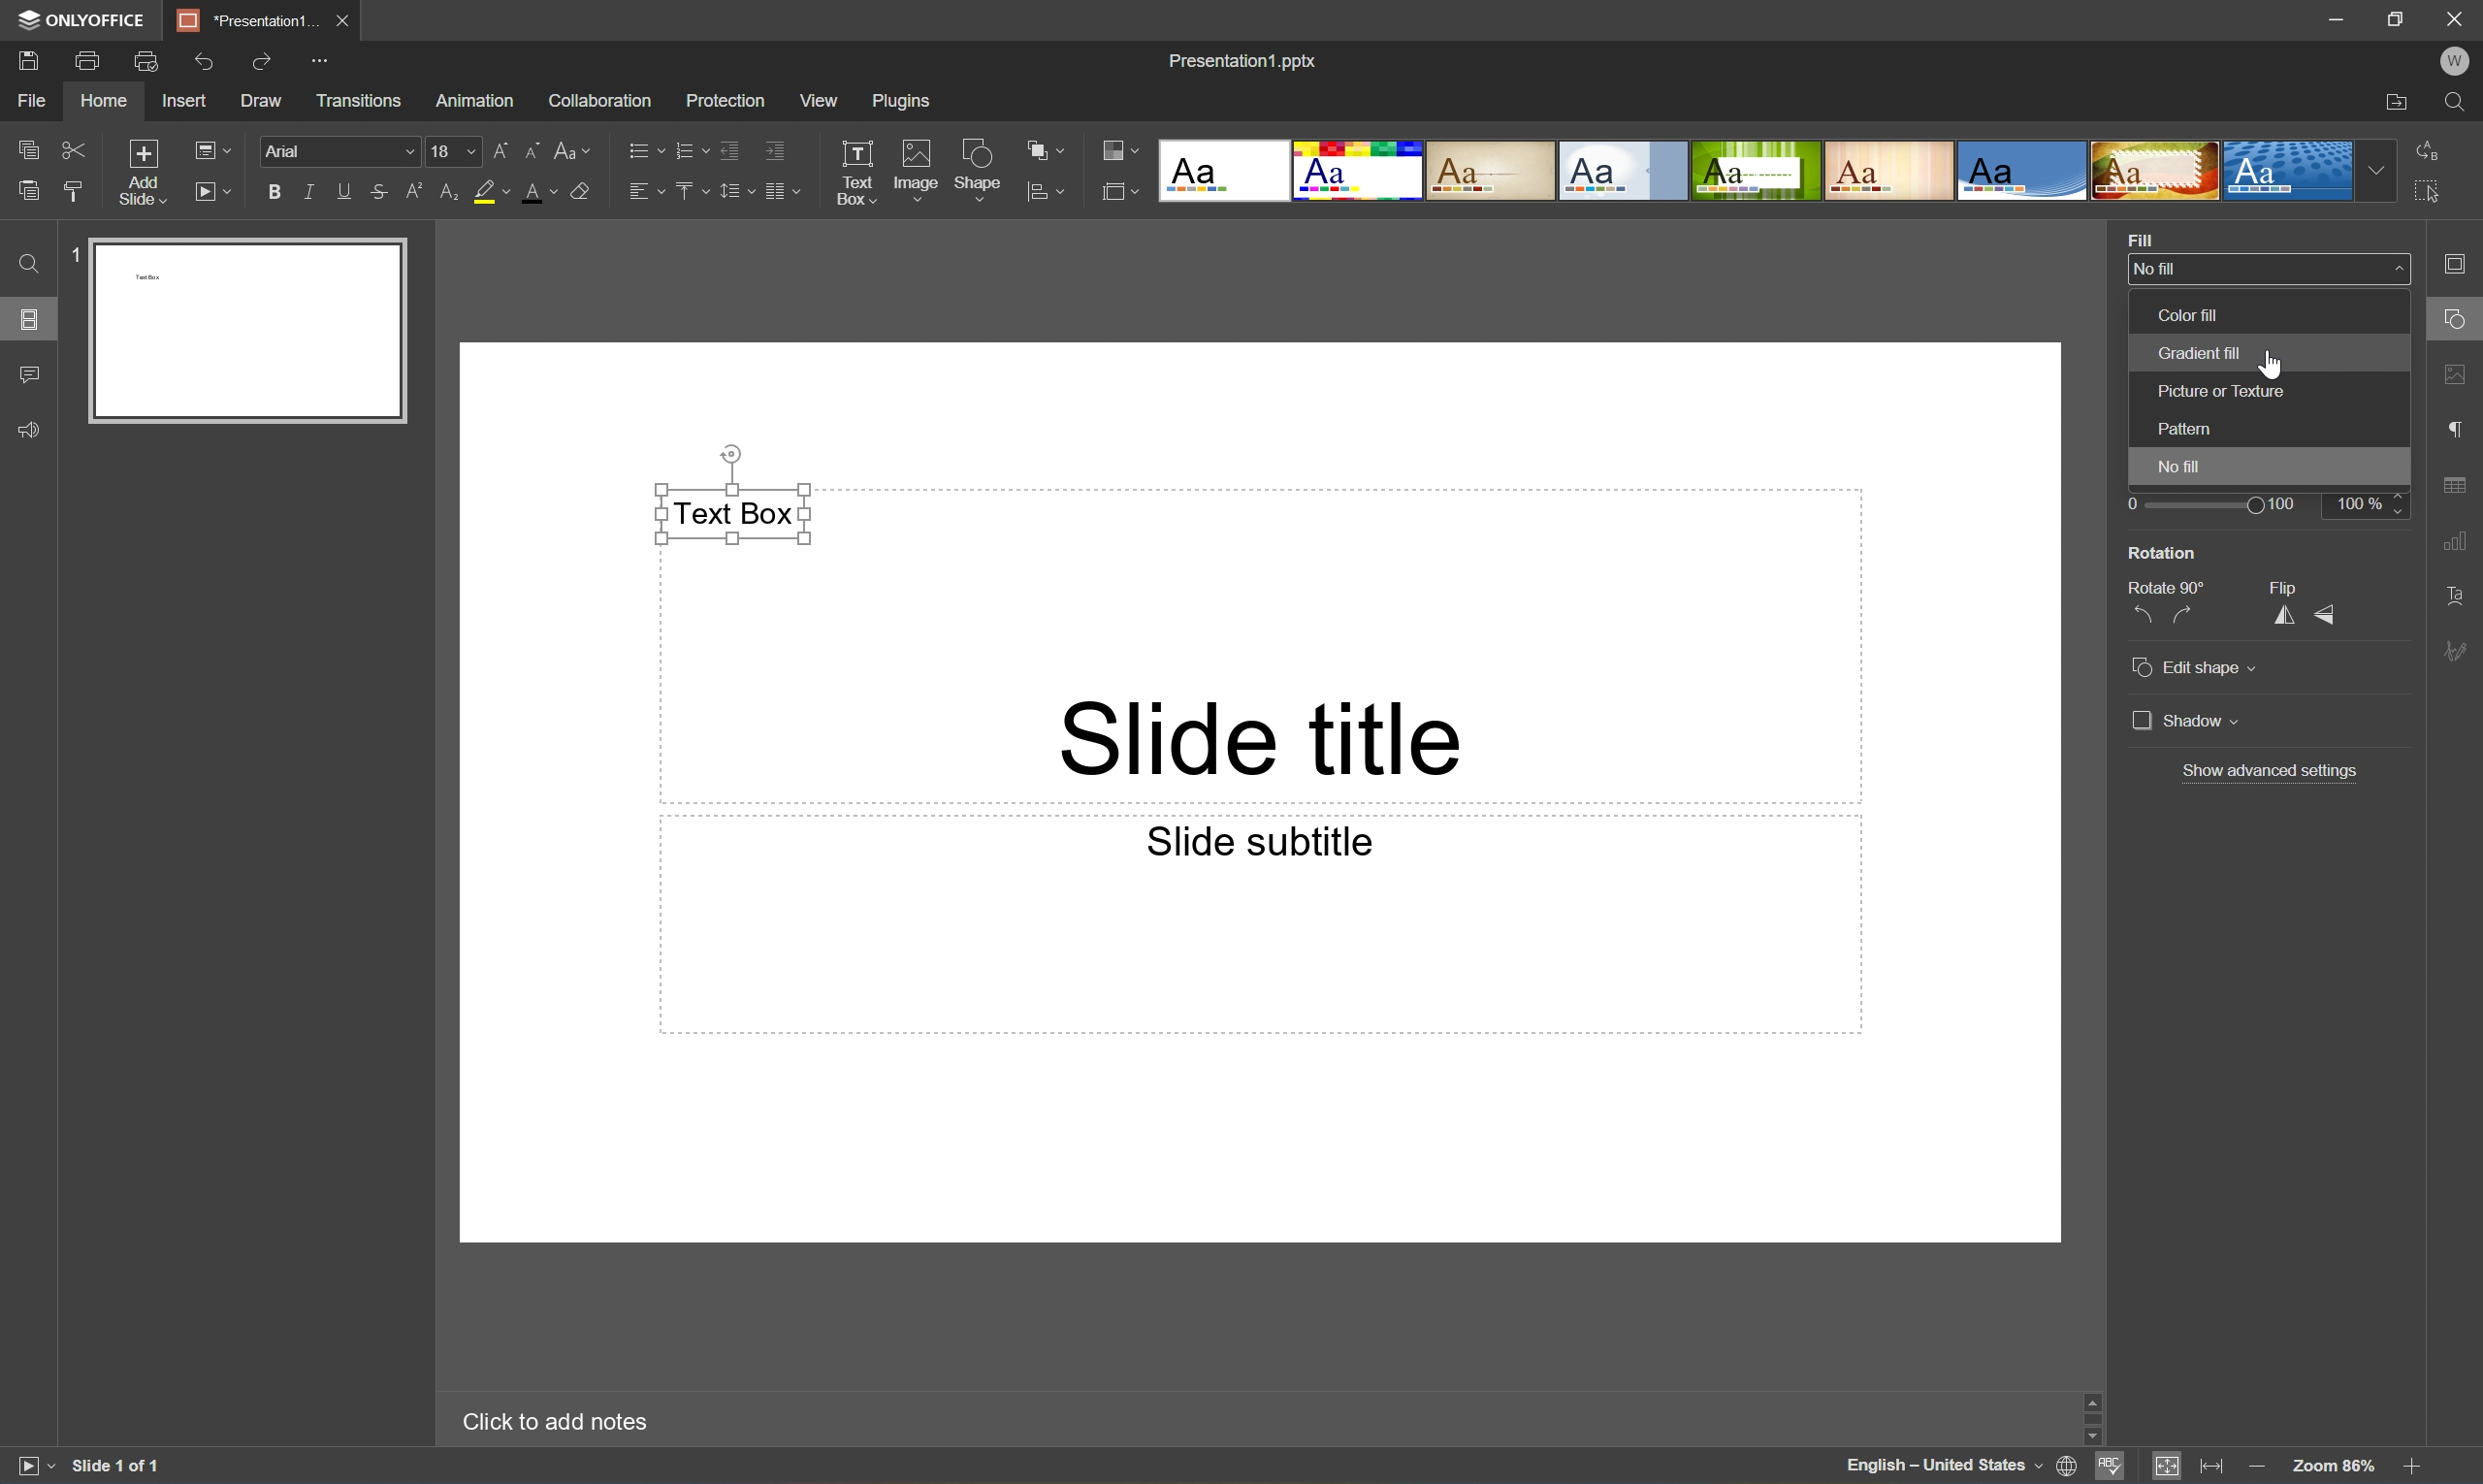 The height and width of the screenshot is (1484, 2483). I want to click on Image, so click(916, 170).